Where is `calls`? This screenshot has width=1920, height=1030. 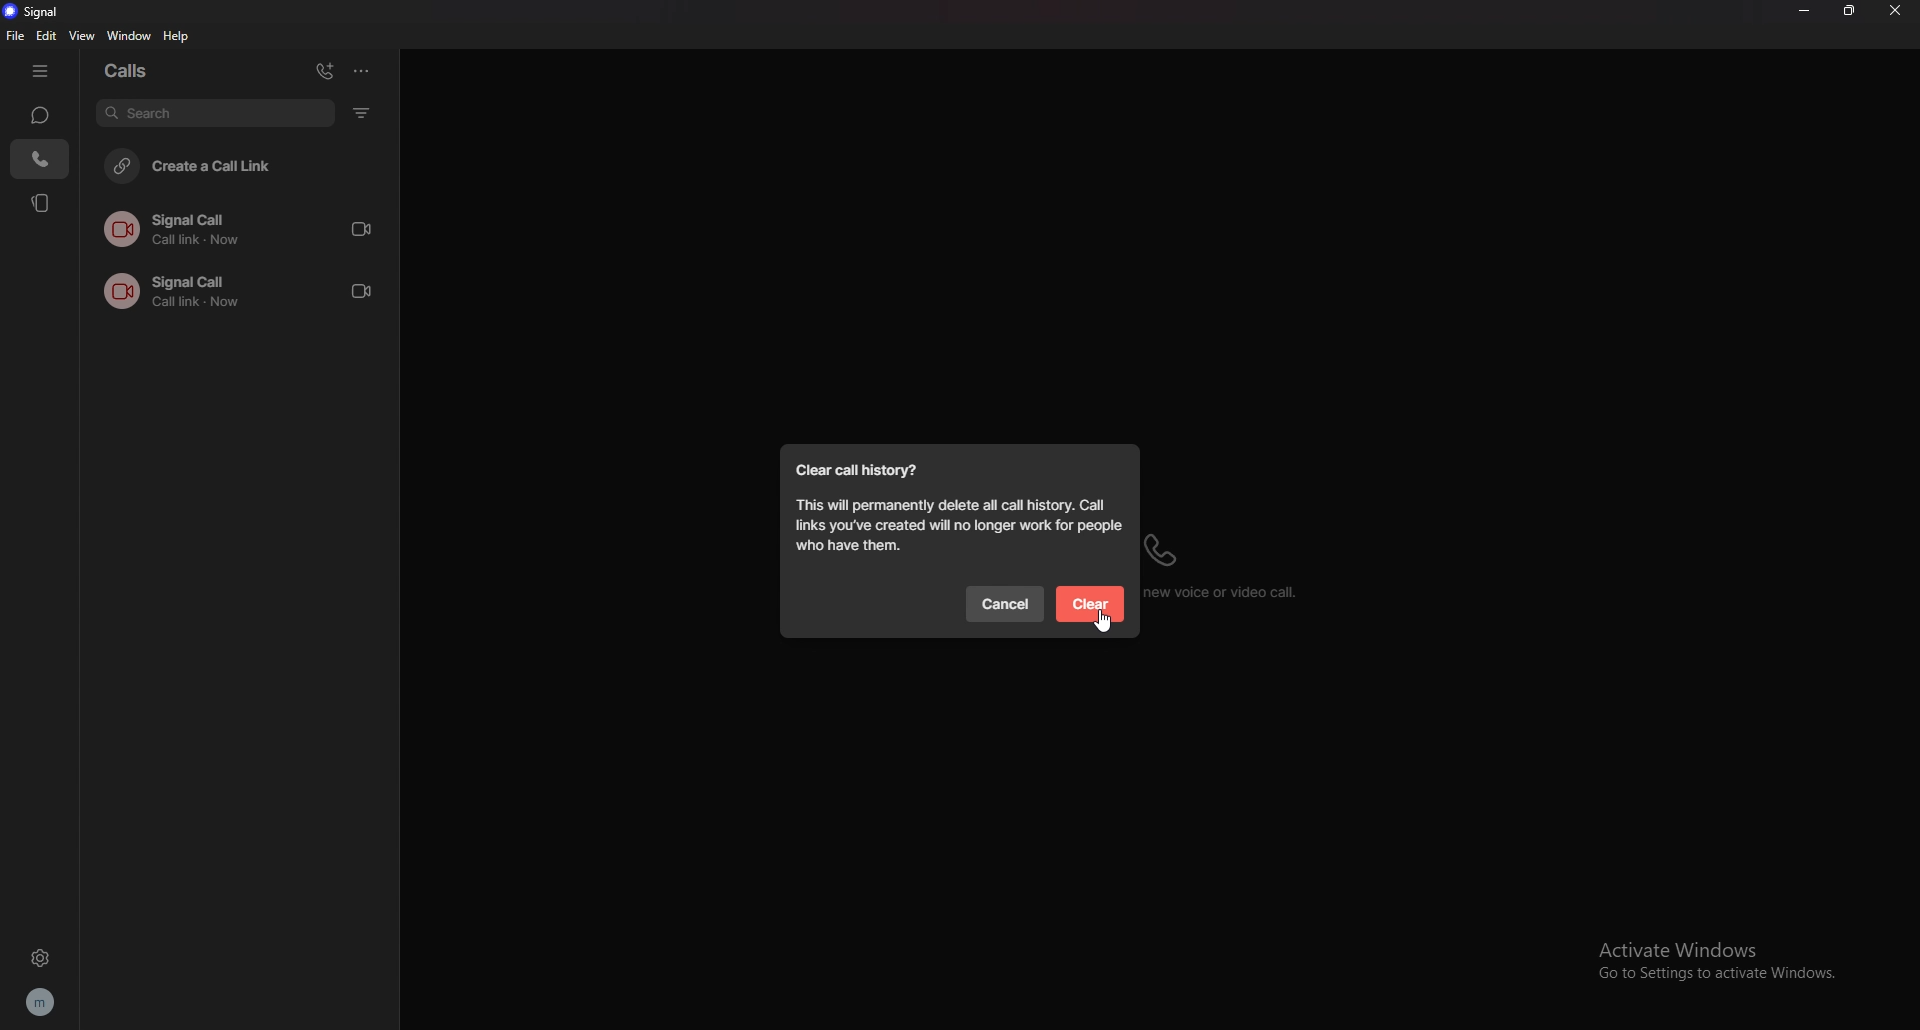
calls is located at coordinates (38, 160).